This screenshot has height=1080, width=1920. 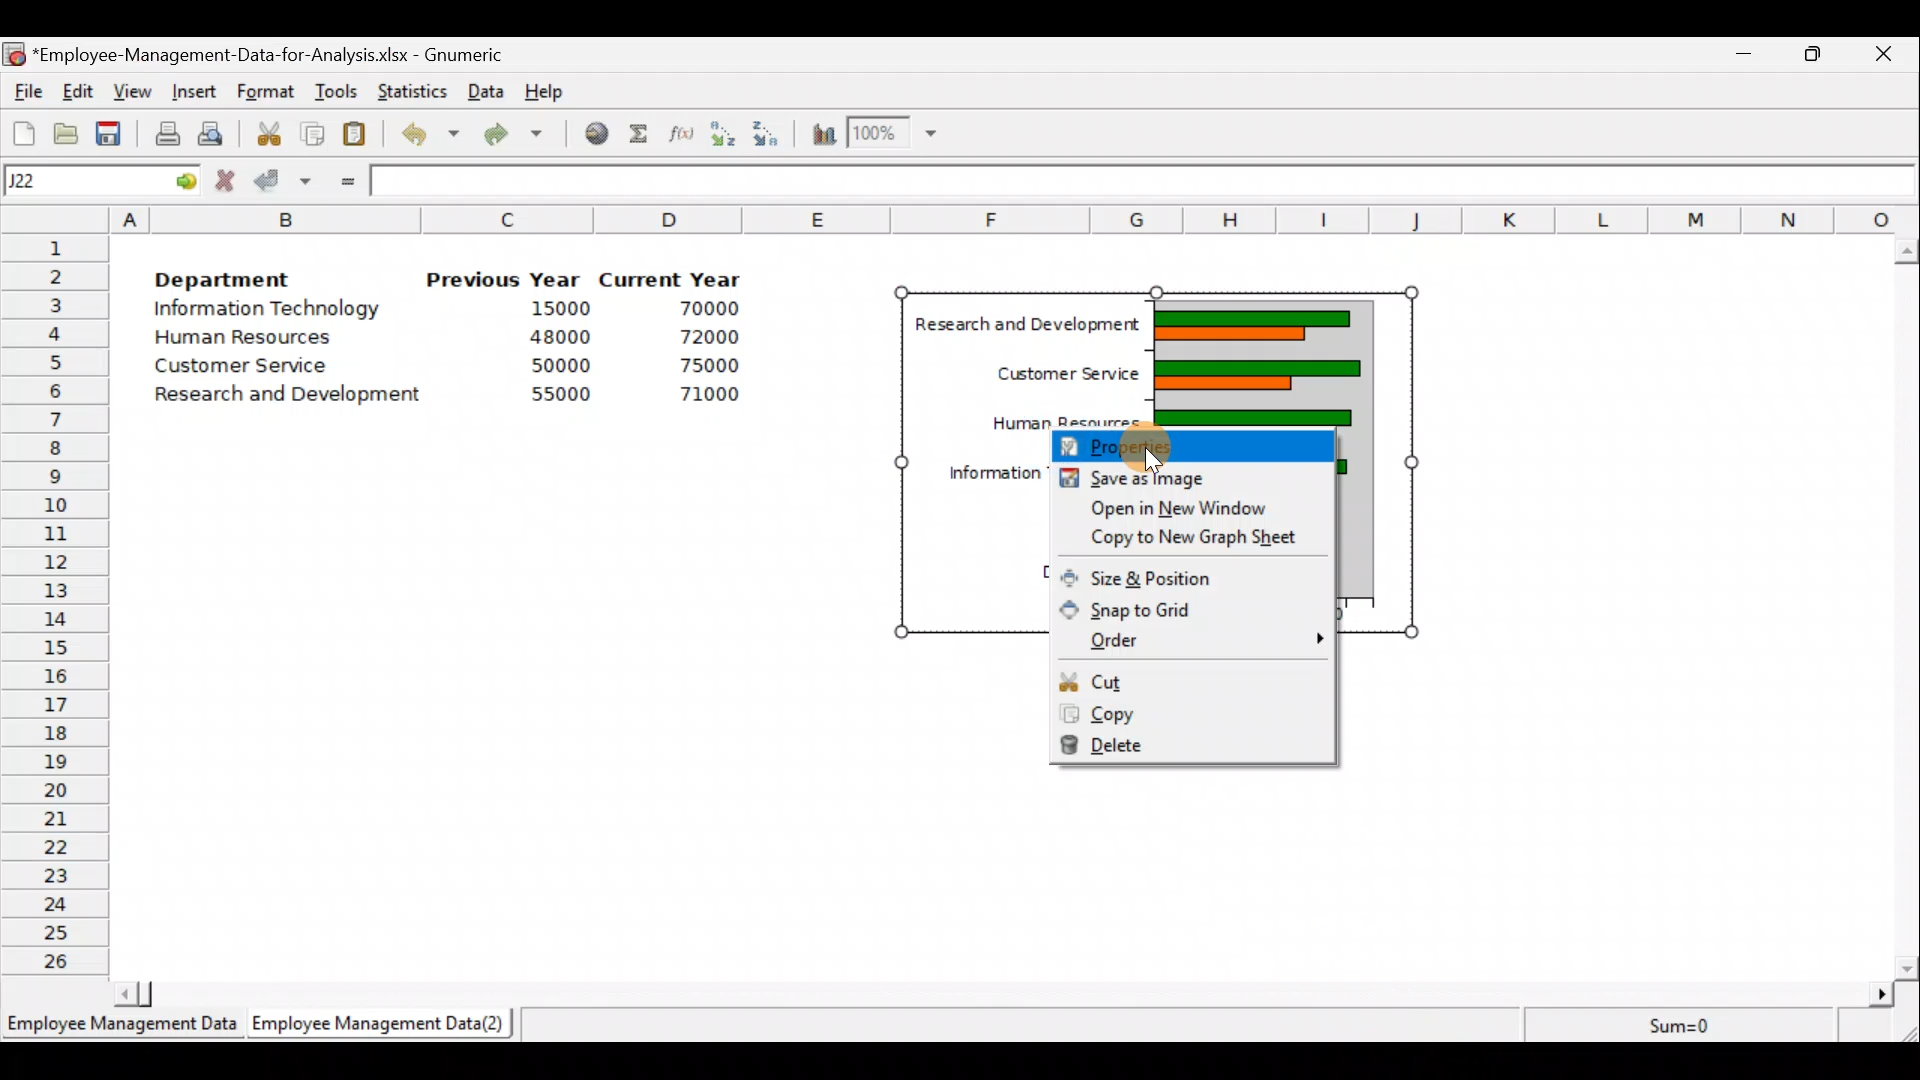 What do you see at coordinates (432, 138) in the screenshot?
I see `Undo last action` at bounding box center [432, 138].